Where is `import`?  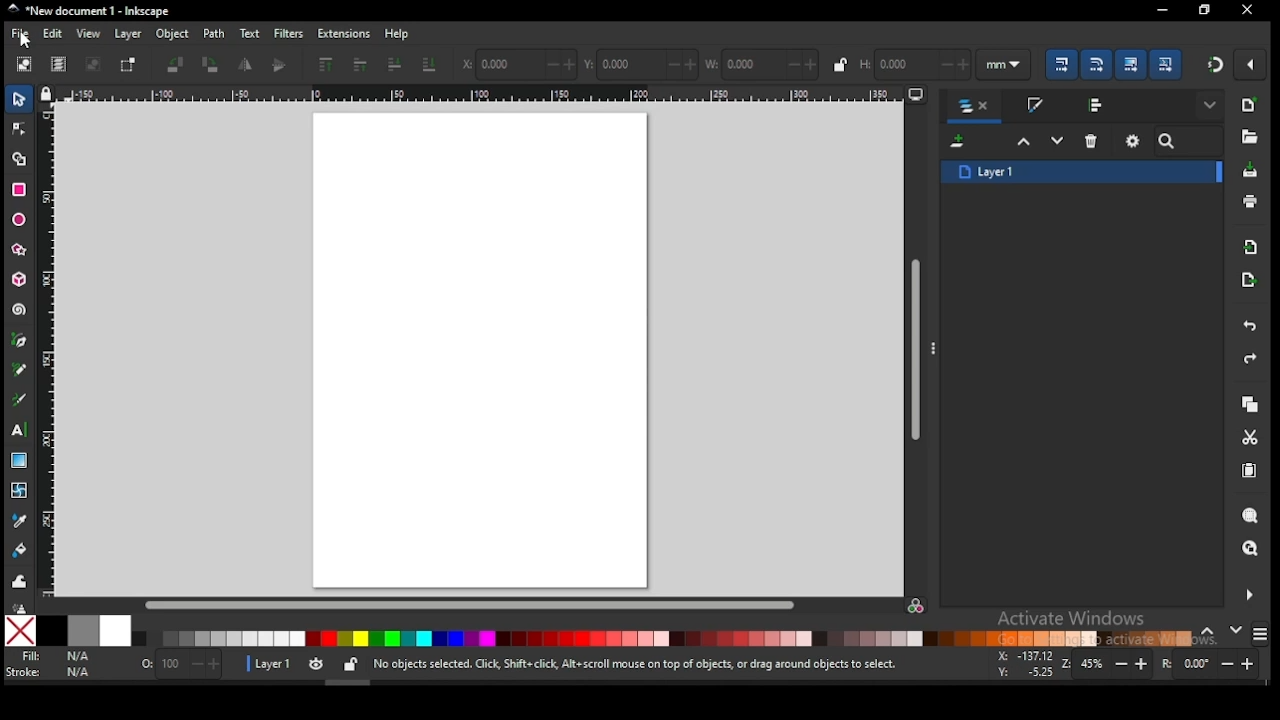
import is located at coordinates (1251, 247).